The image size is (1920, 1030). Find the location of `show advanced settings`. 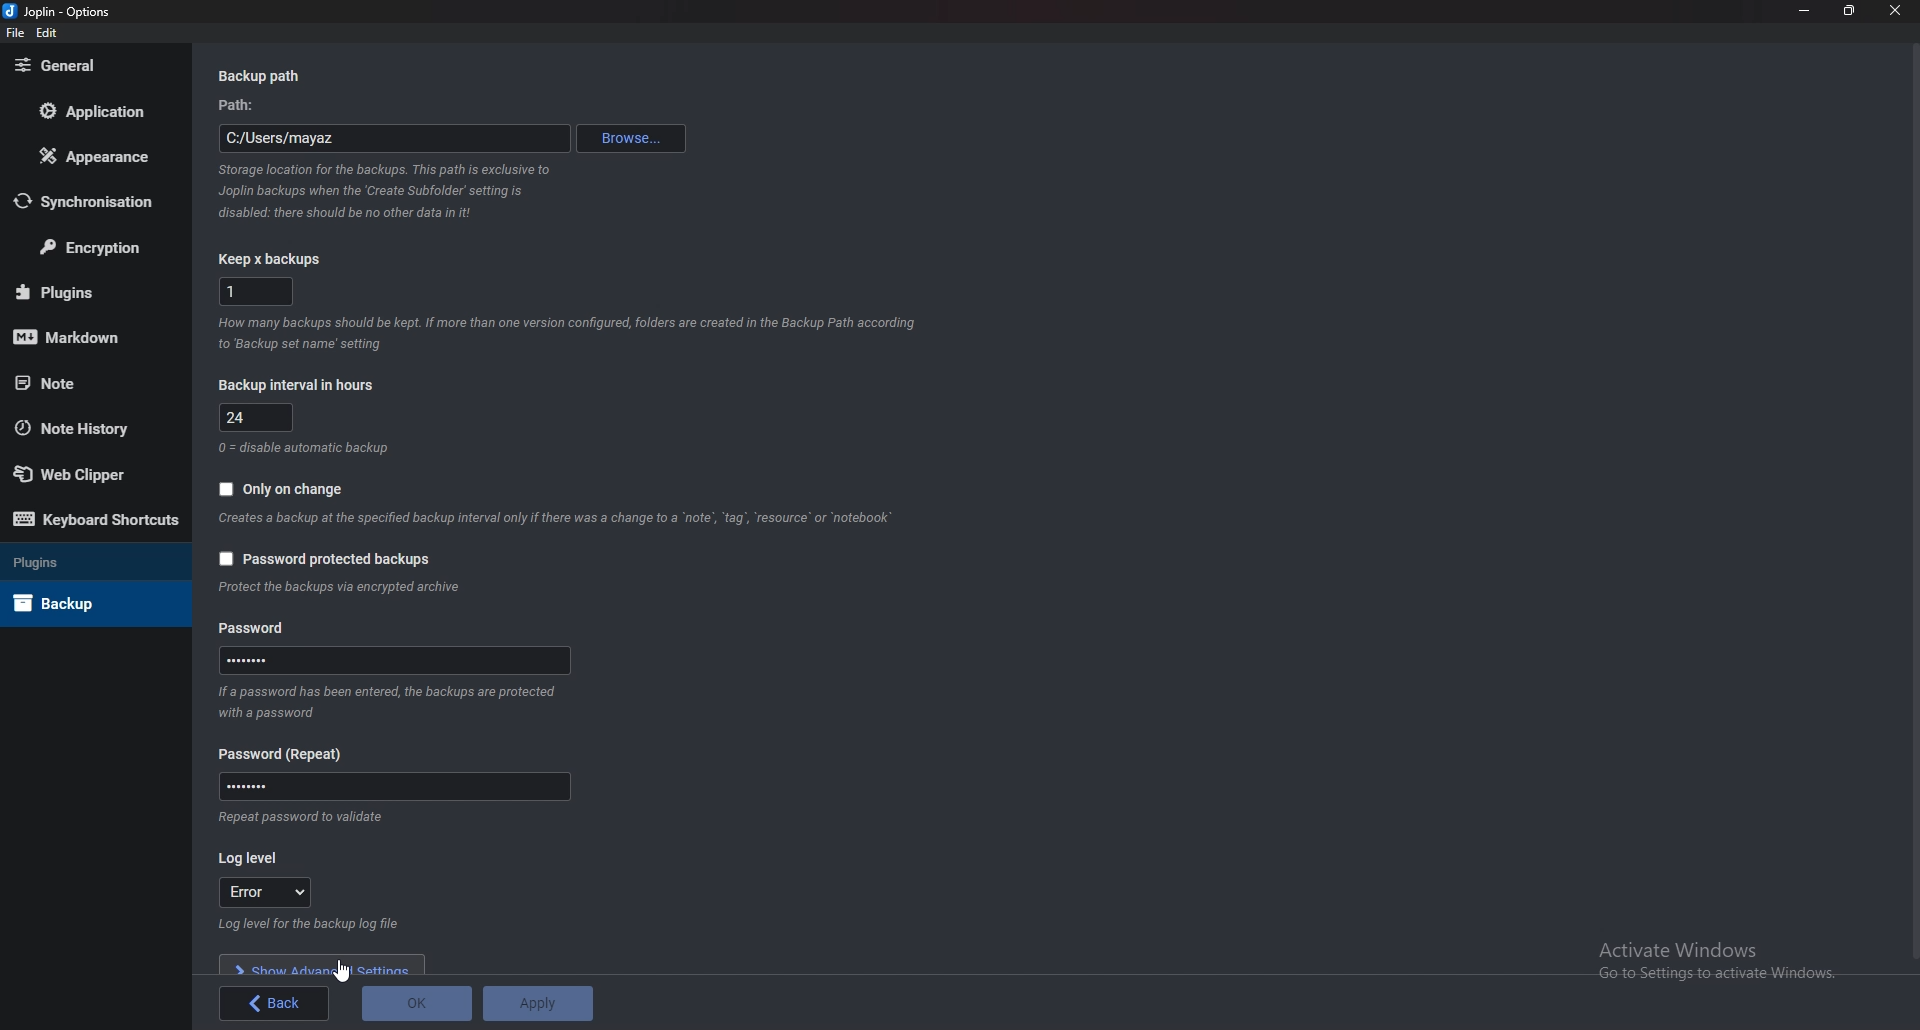

show advanced settings is located at coordinates (322, 964).